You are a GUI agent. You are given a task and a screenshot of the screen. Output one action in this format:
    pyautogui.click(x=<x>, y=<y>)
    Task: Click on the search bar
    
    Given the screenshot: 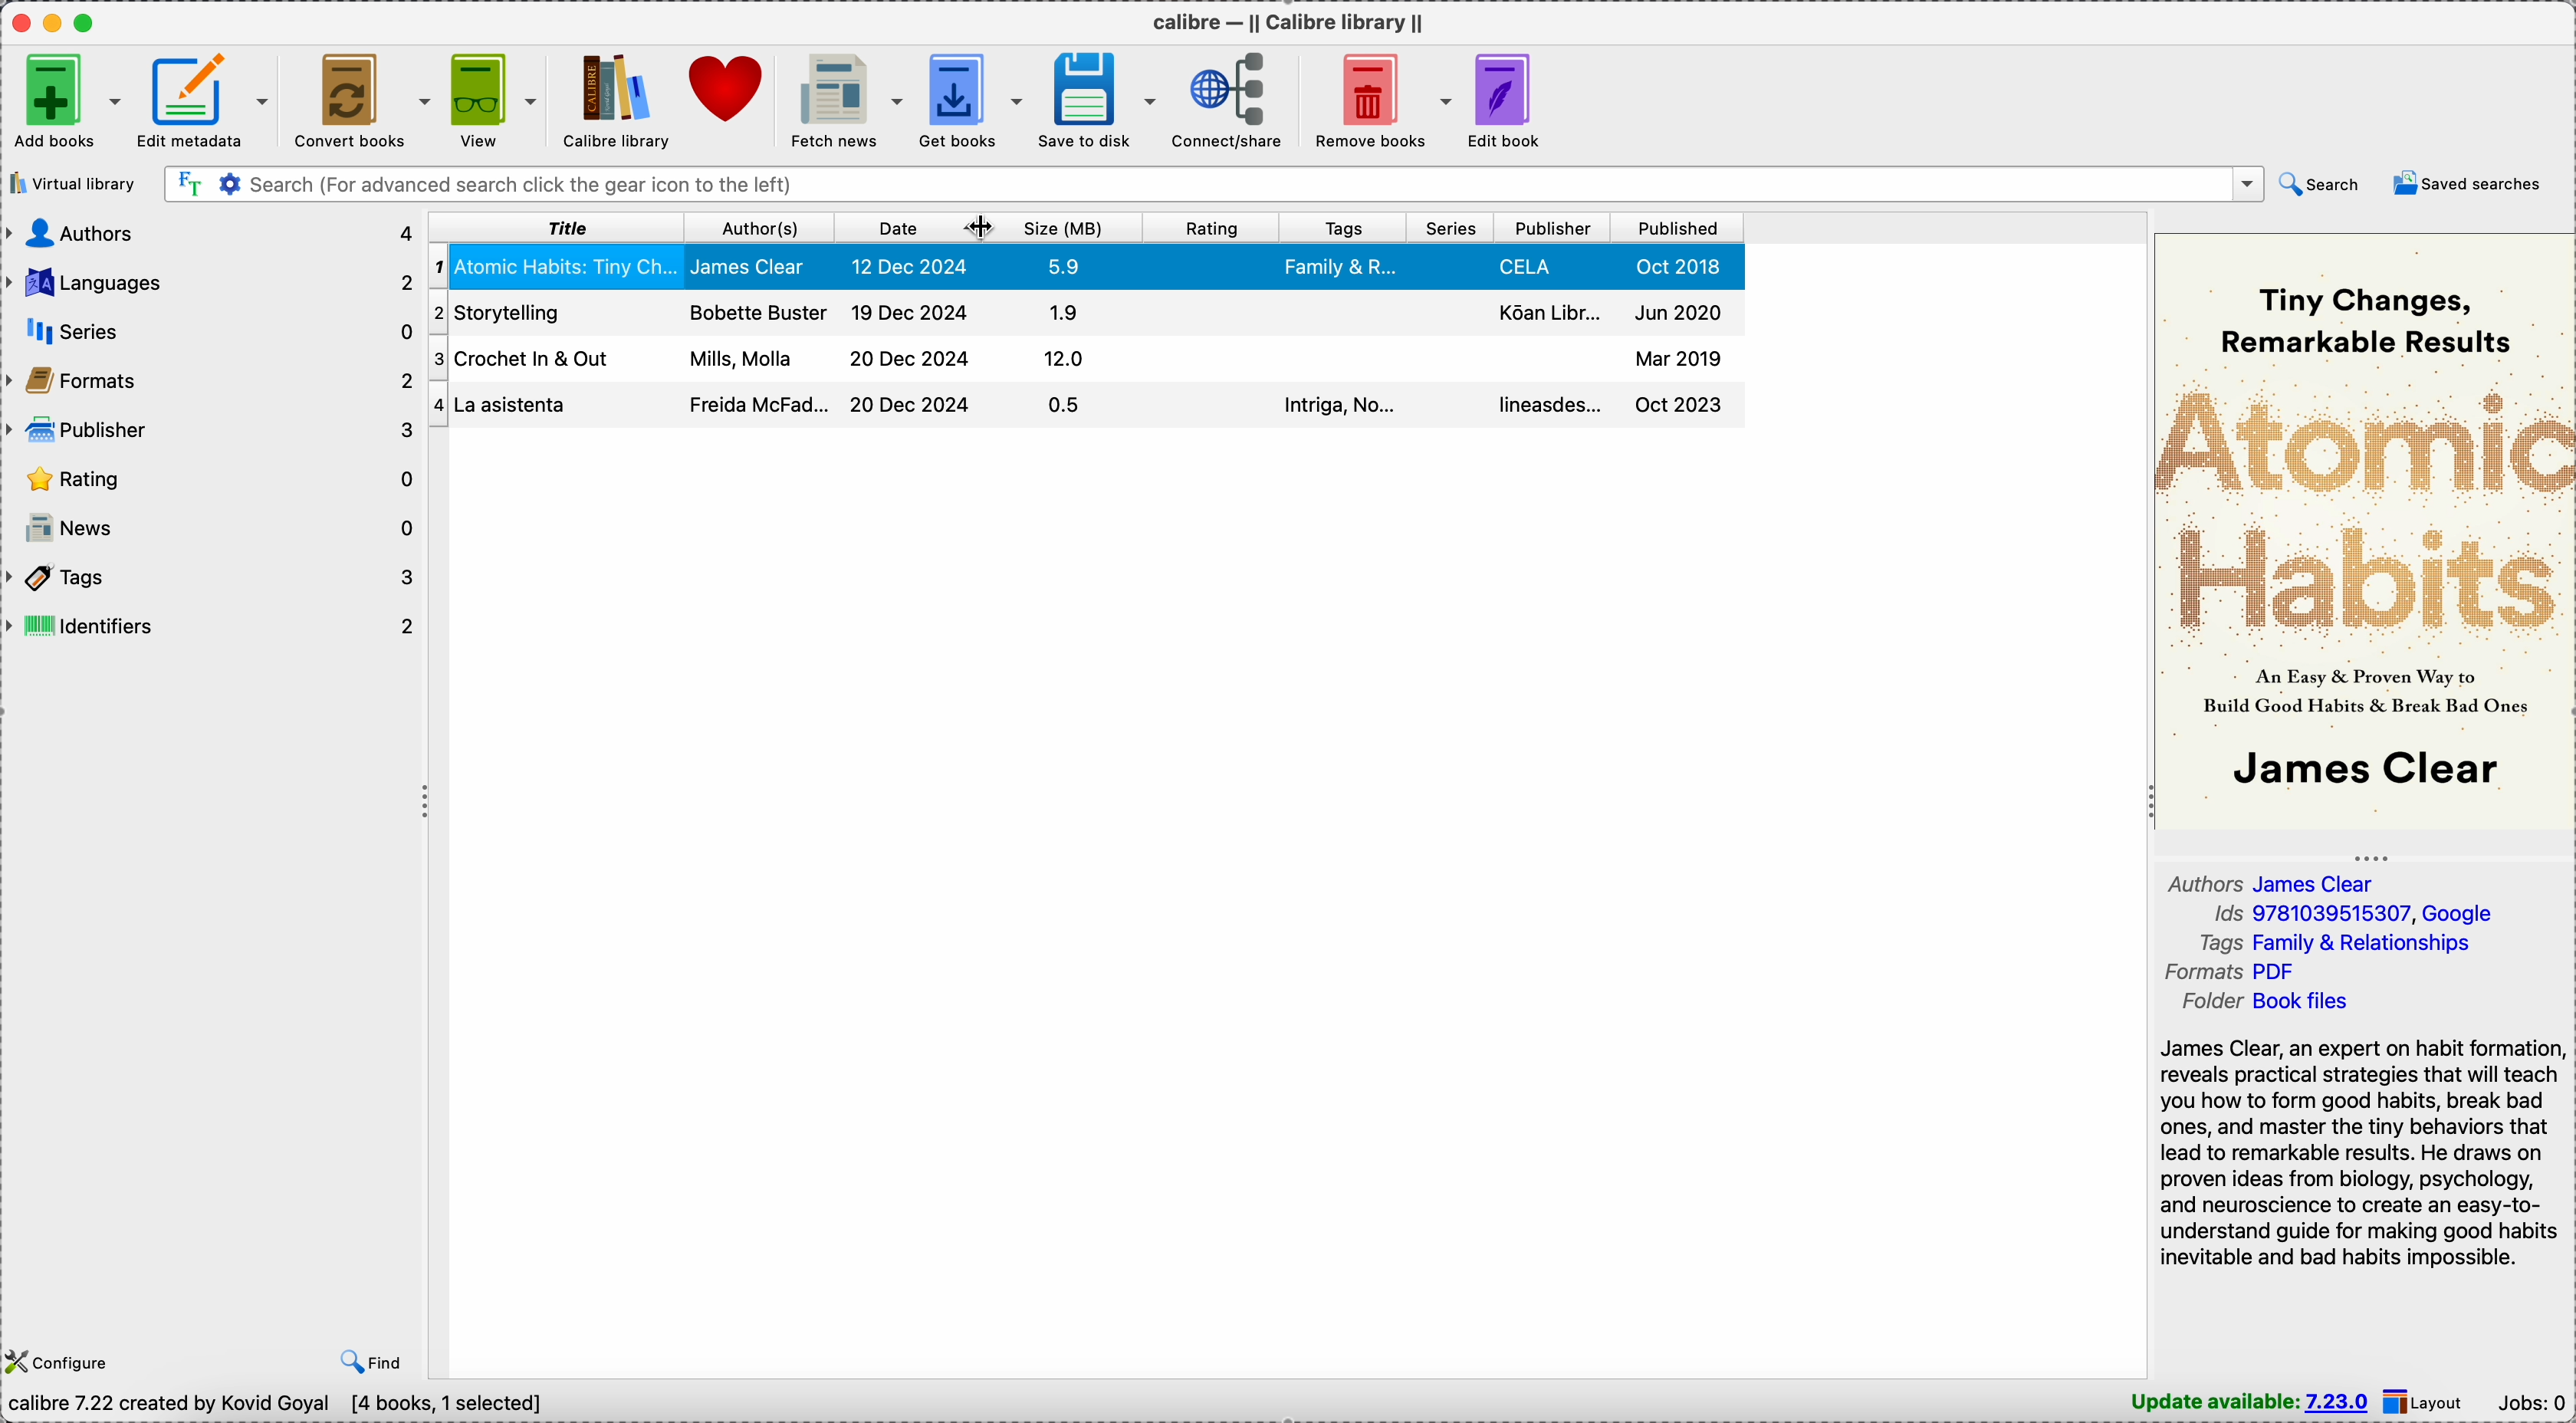 What is the action you would take?
    pyautogui.click(x=1212, y=183)
    